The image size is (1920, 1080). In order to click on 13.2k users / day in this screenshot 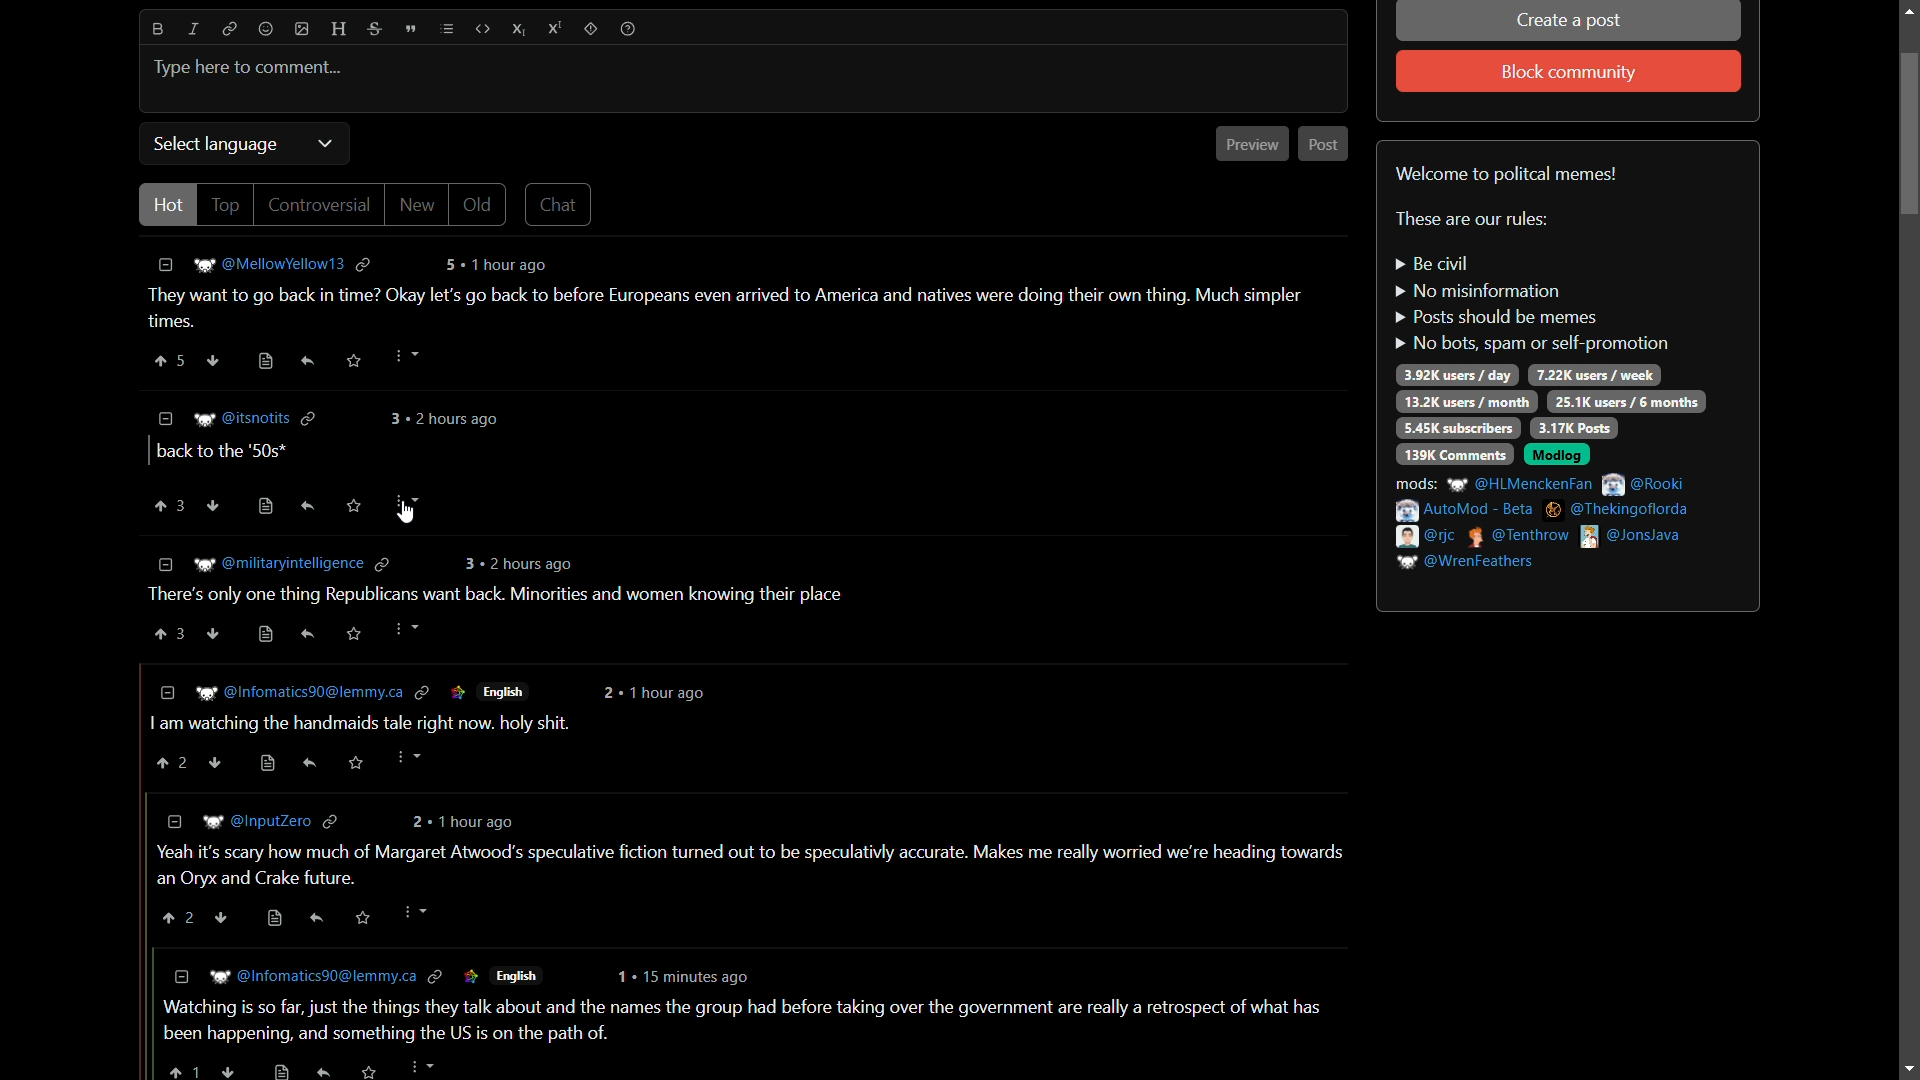, I will do `click(1465, 401)`.